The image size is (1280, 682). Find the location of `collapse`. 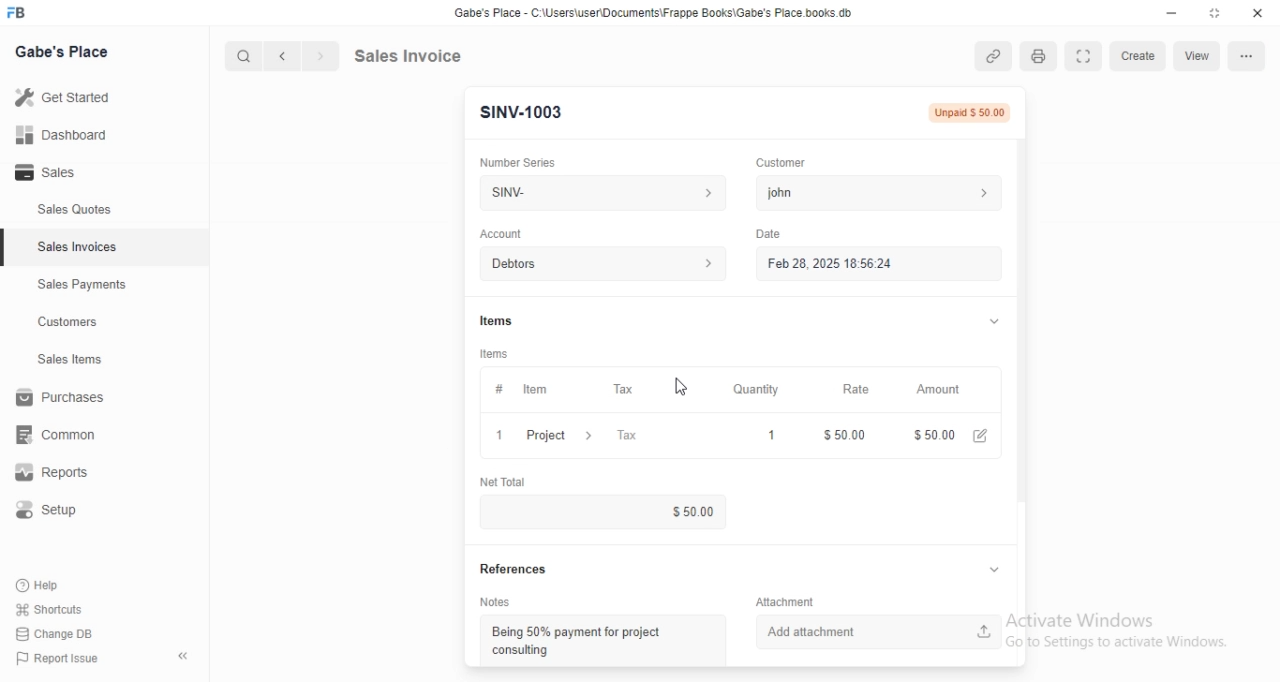

collapse is located at coordinates (185, 656).